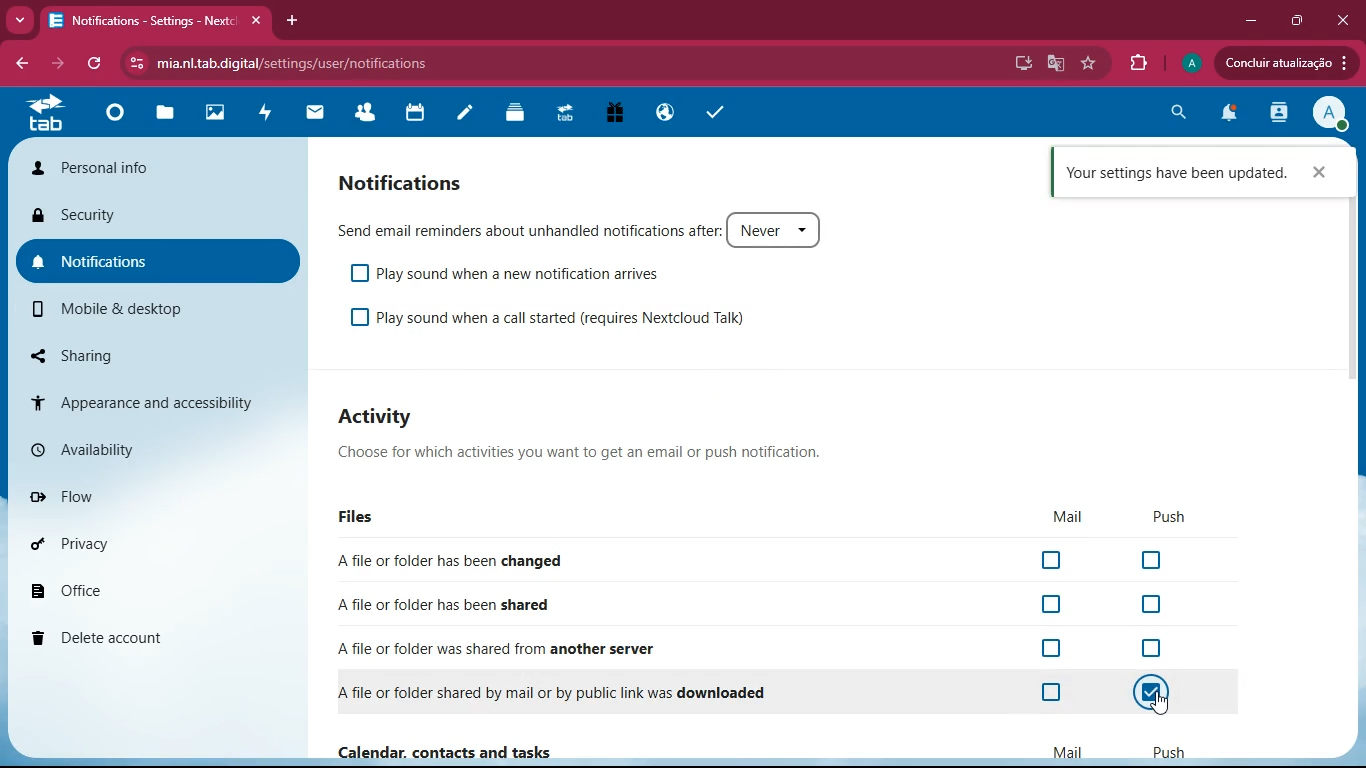 The height and width of the screenshot is (768, 1366). I want to click on mobile & desktop, so click(124, 307).